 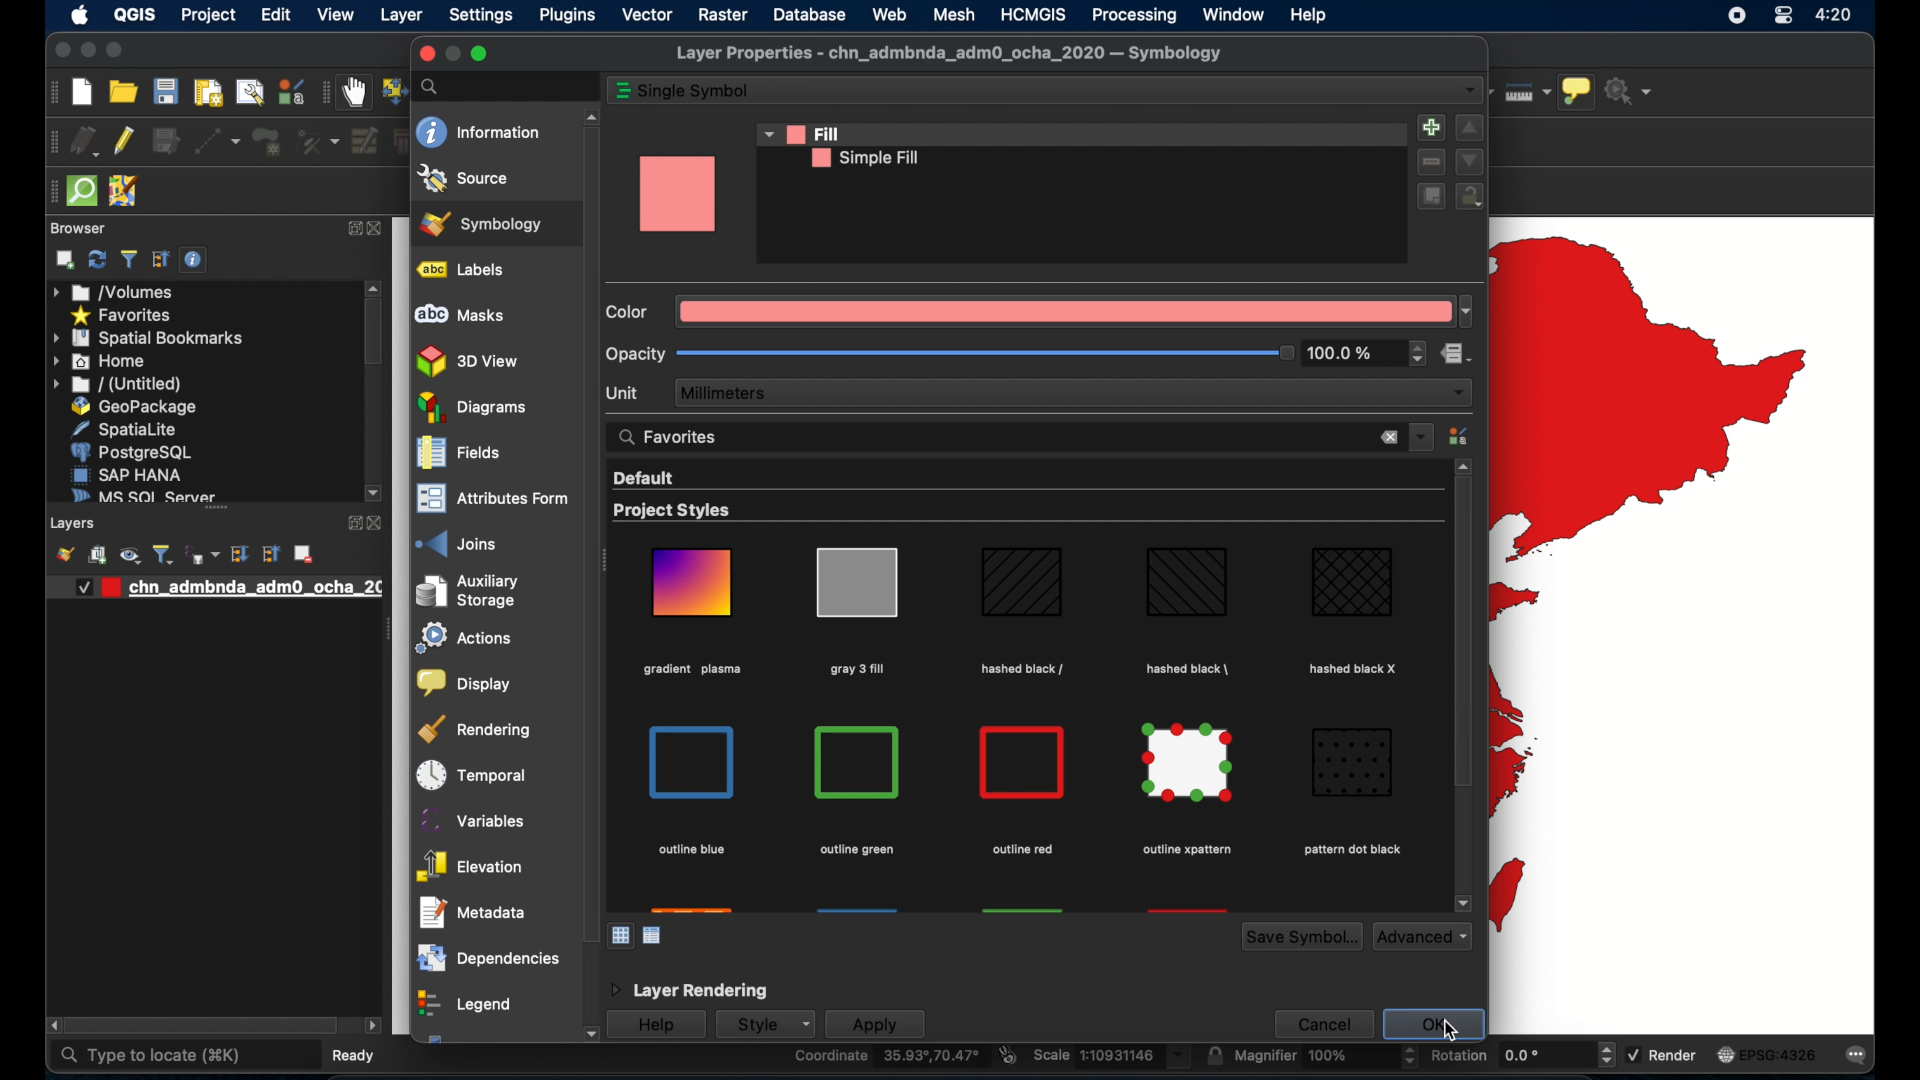 What do you see at coordinates (954, 14) in the screenshot?
I see `mesh` at bounding box center [954, 14].